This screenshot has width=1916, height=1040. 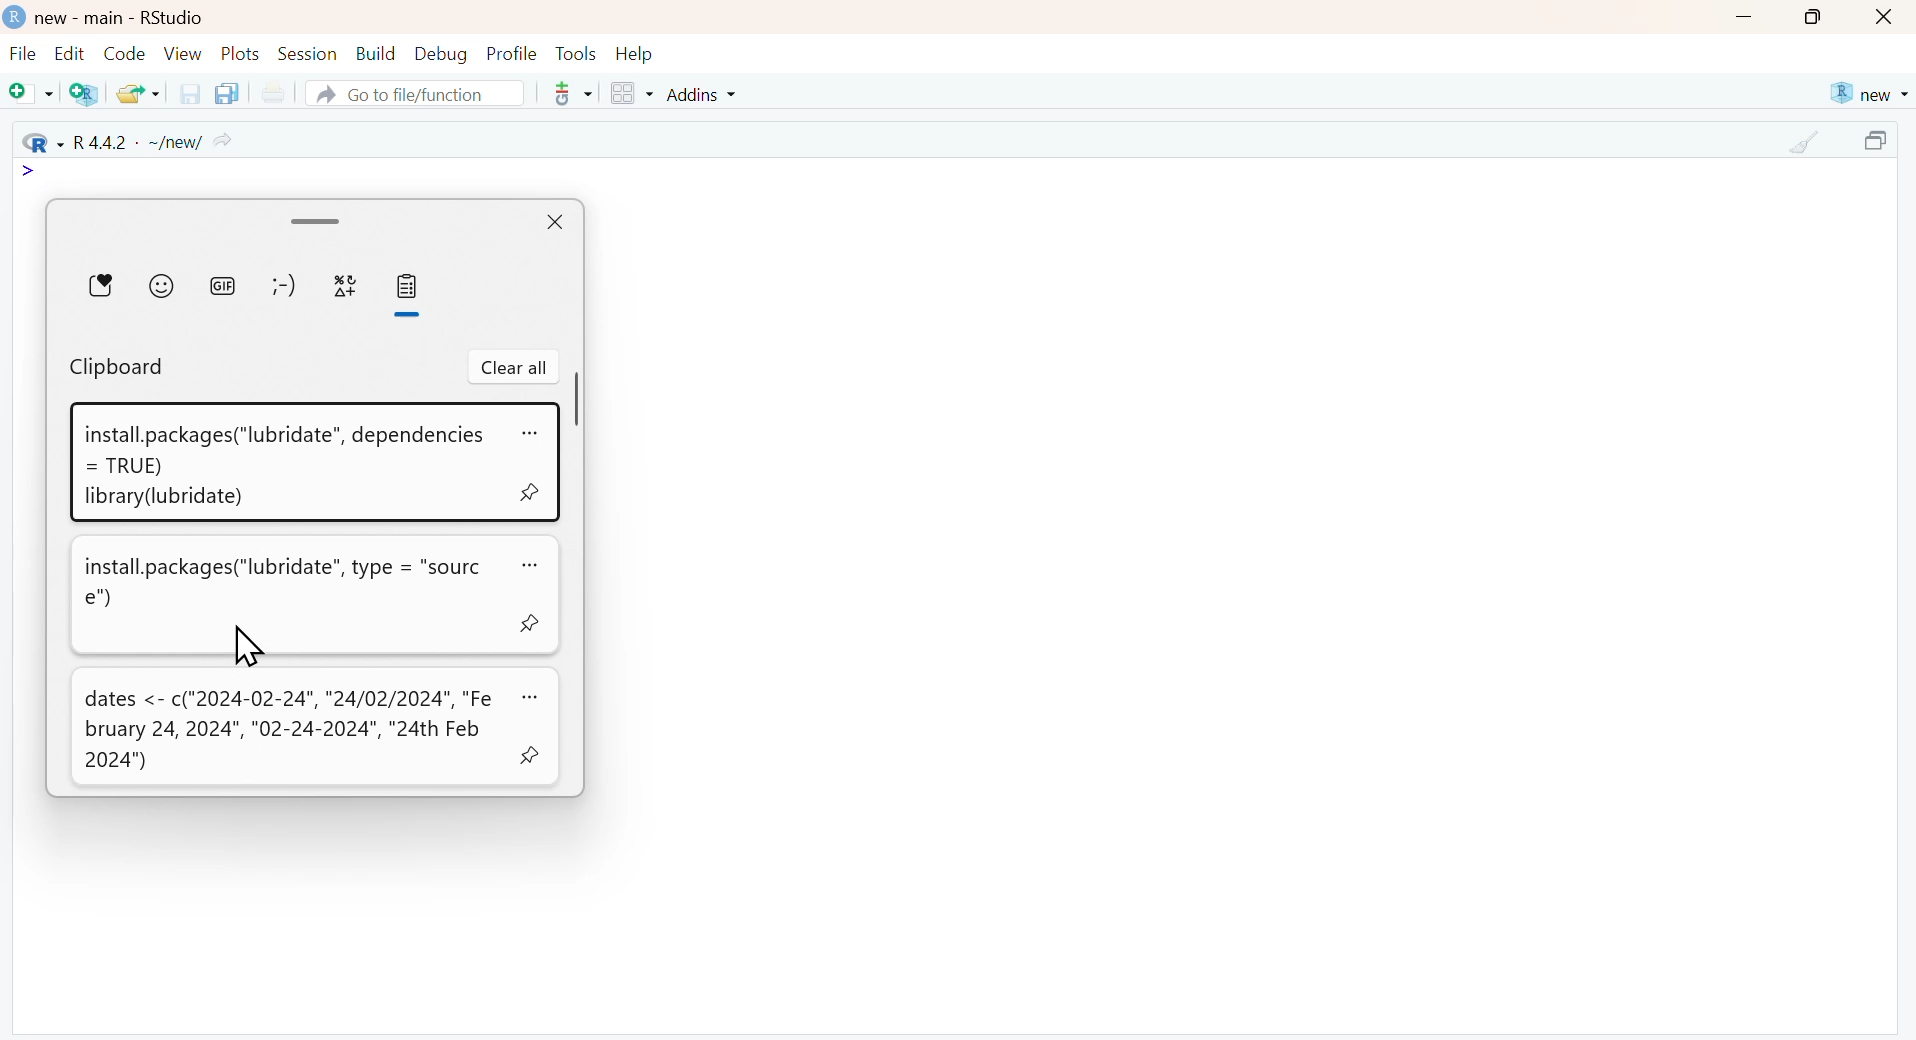 I want to click on Plots, so click(x=241, y=53).